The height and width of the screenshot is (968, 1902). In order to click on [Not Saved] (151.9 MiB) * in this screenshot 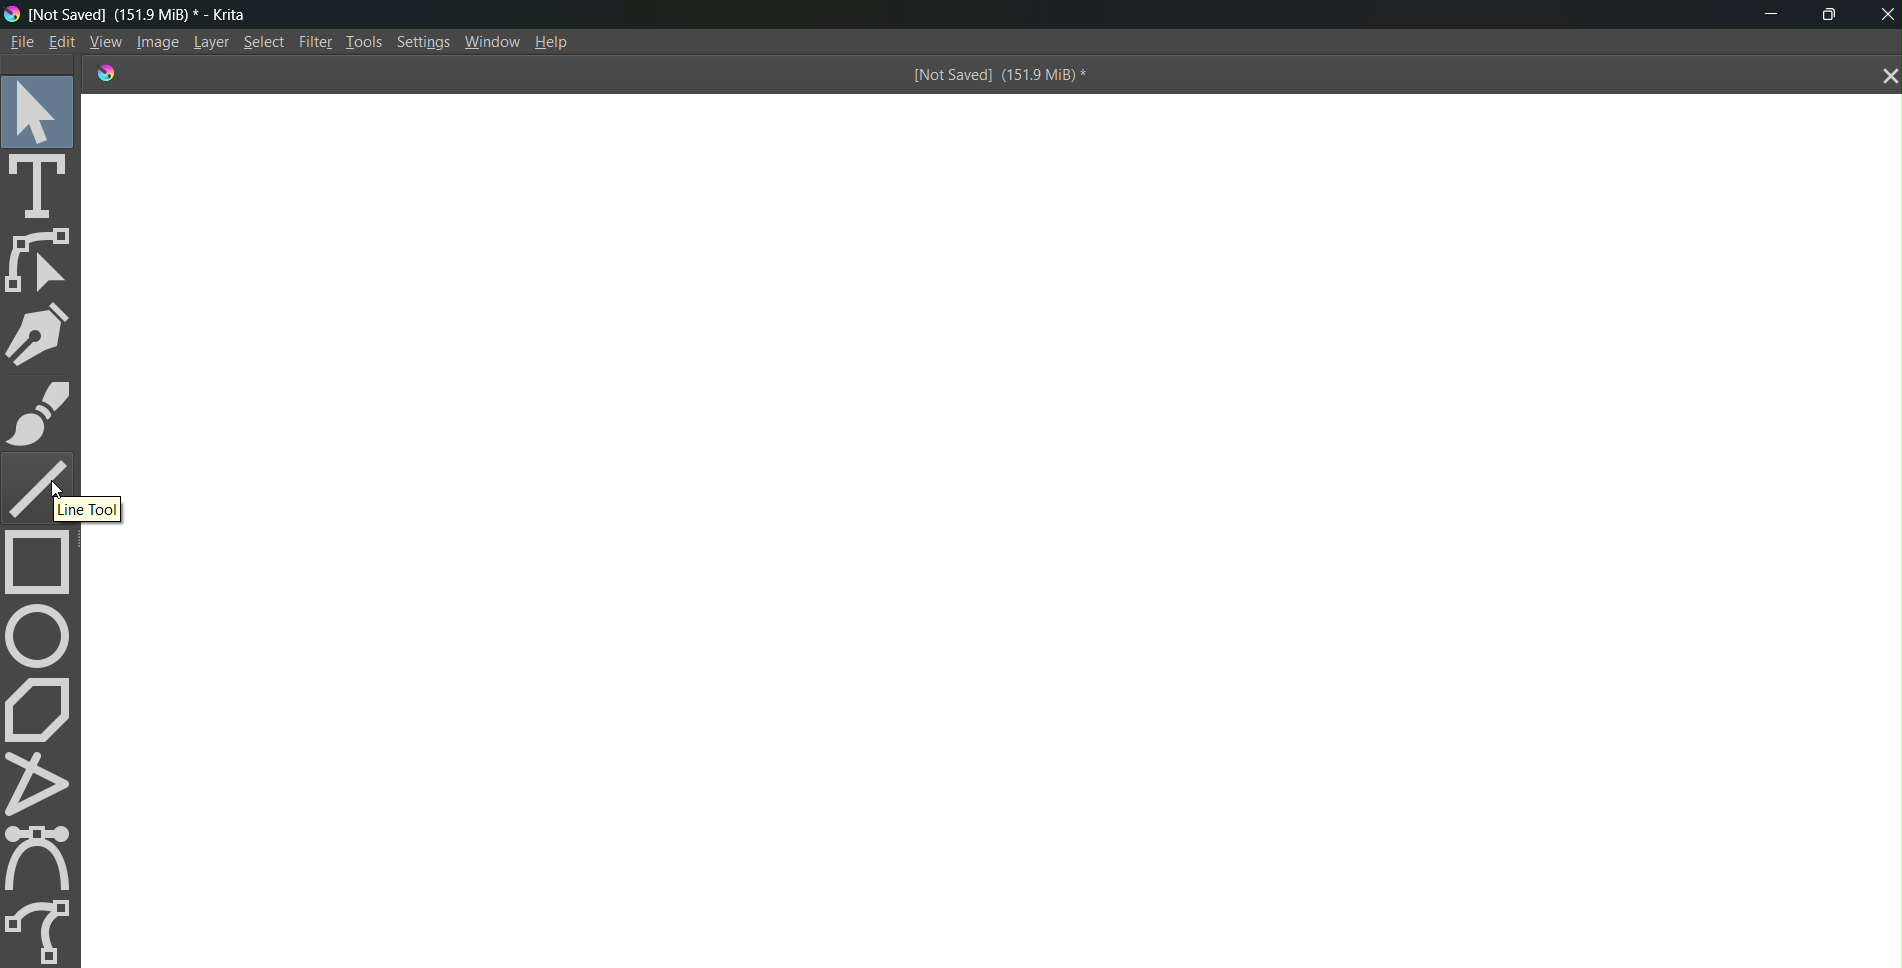, I will do `click(996, 77)`.